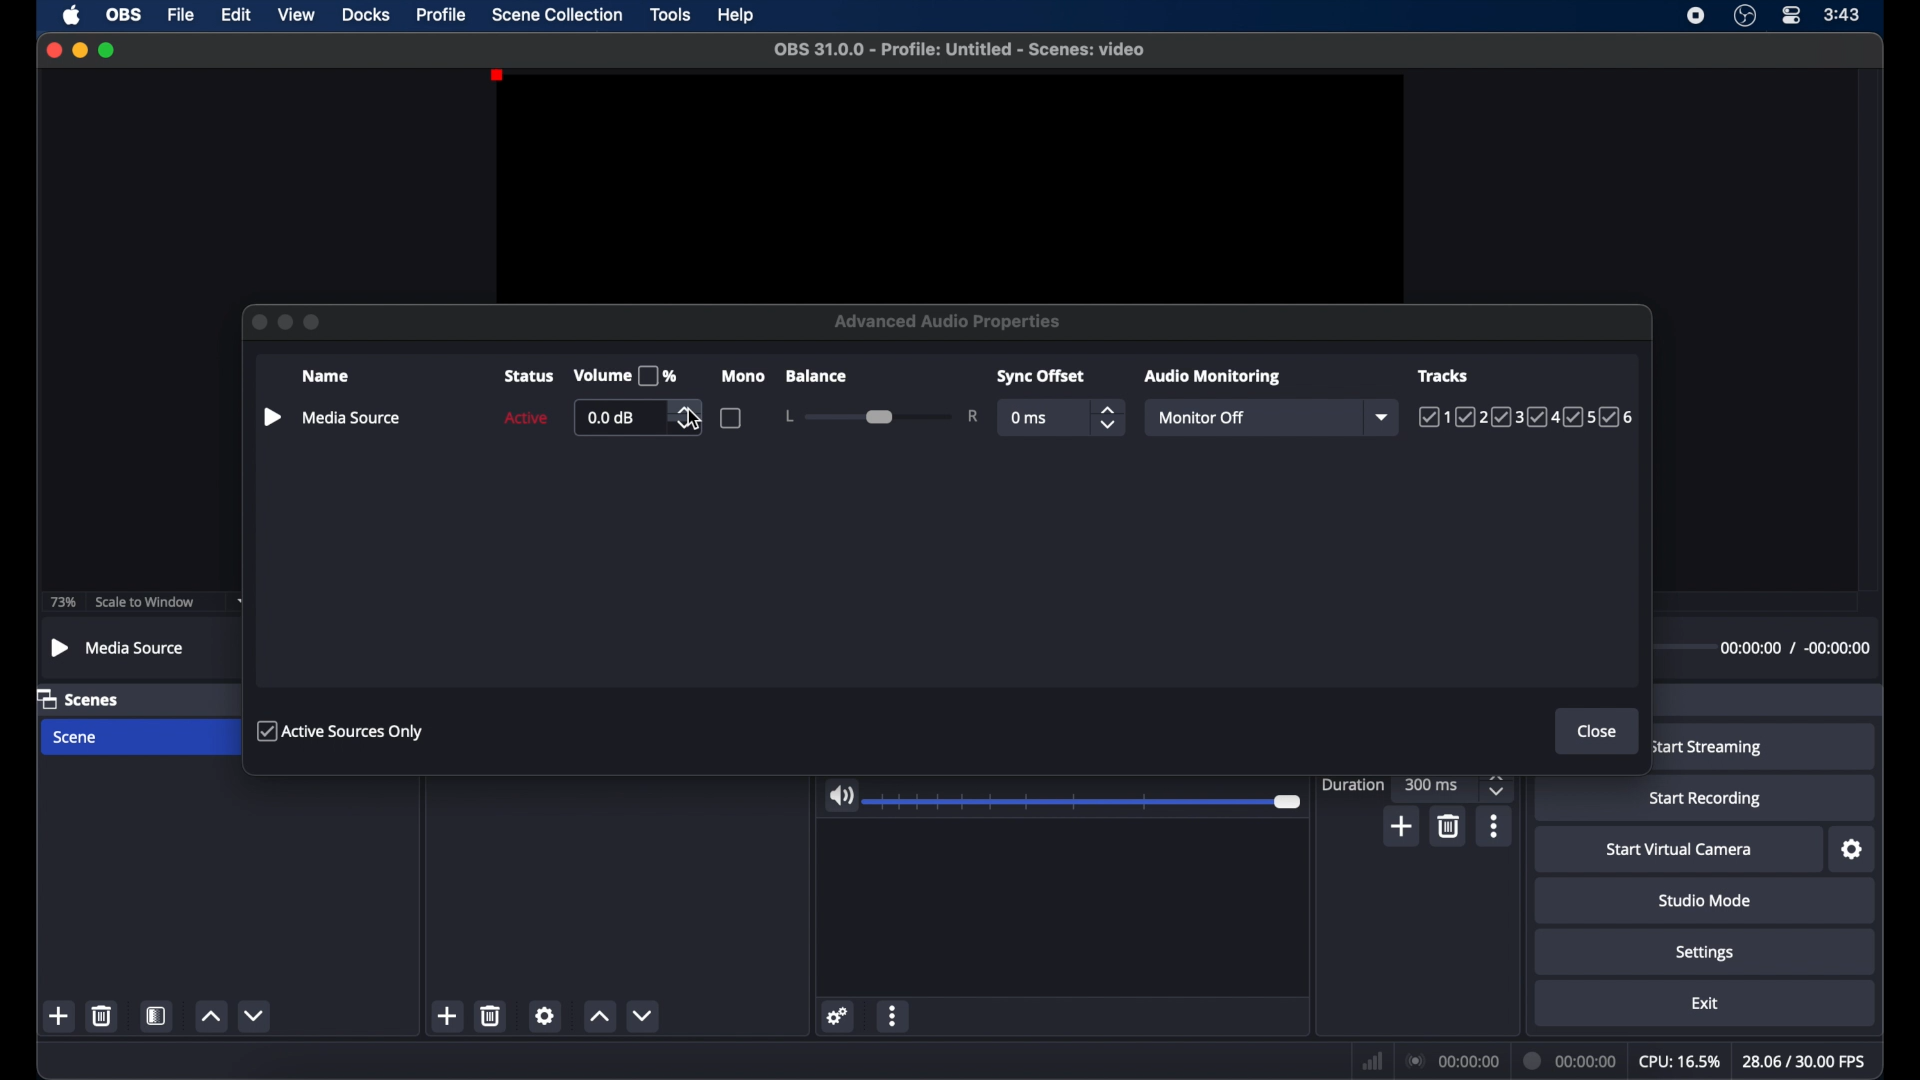  Describe the element at coordinates (1694, 15) in the screenshot. I see `screen recorder icon` at that location.